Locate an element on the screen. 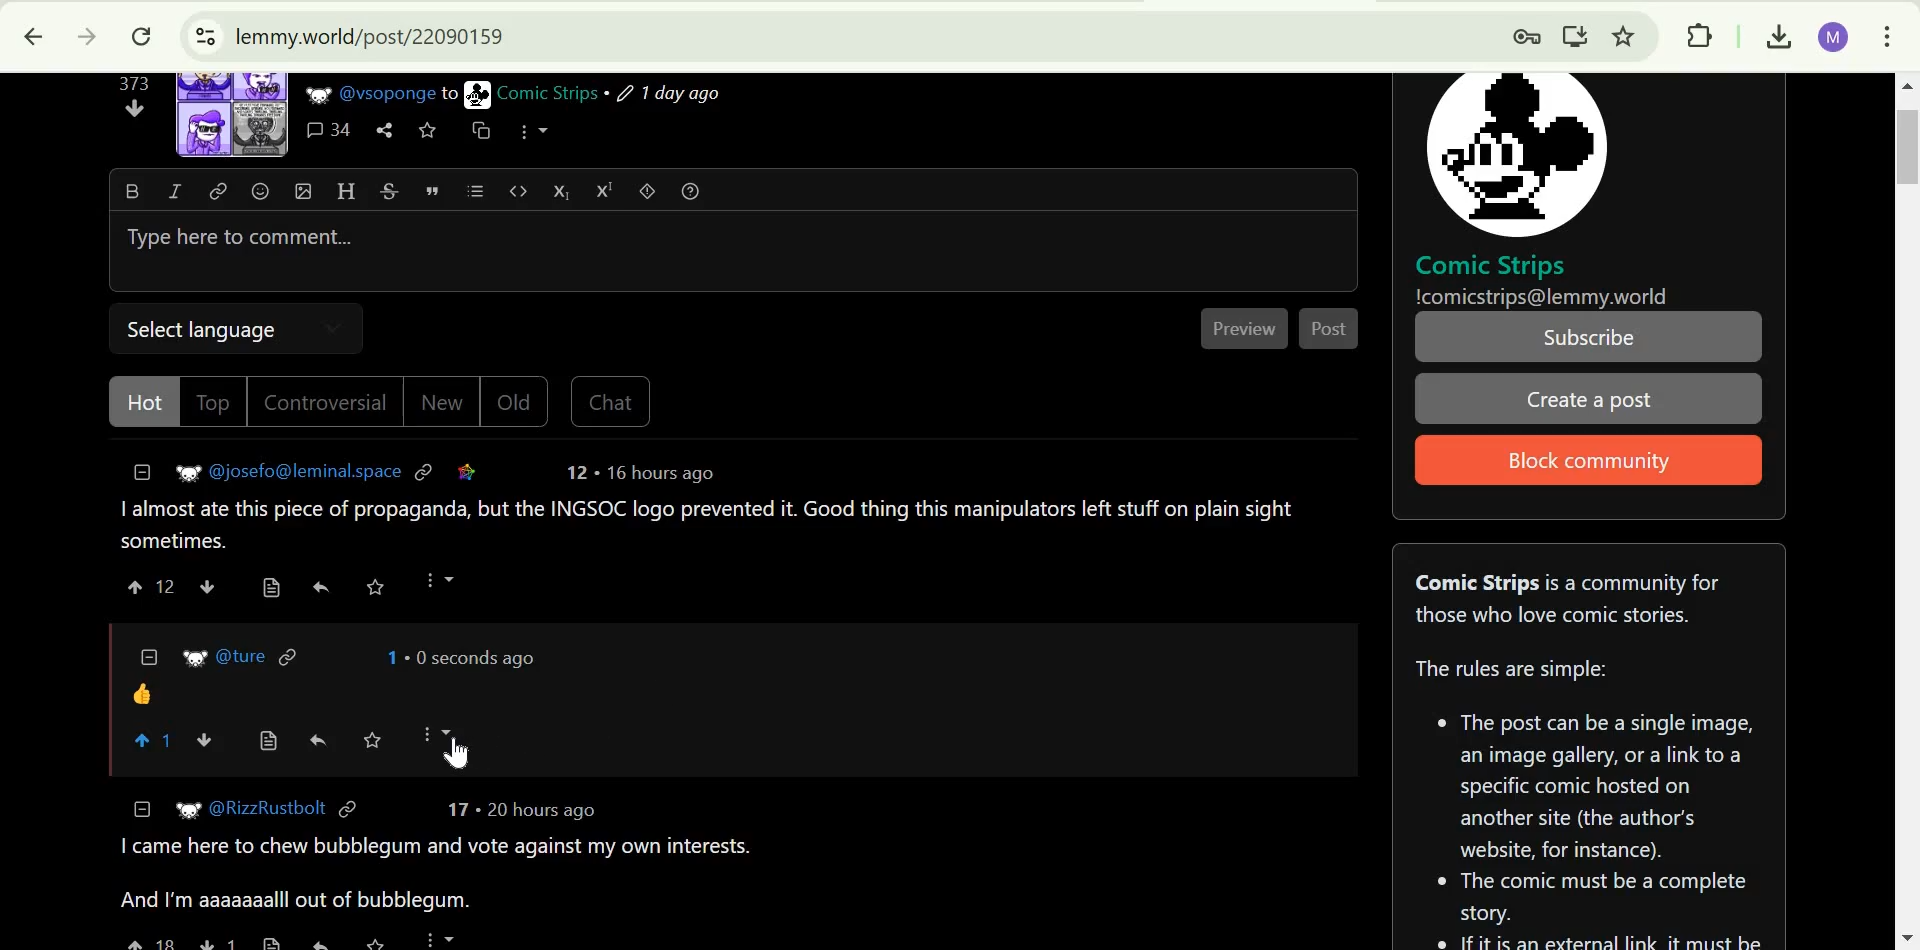  link is located at coordinates (291, 655).